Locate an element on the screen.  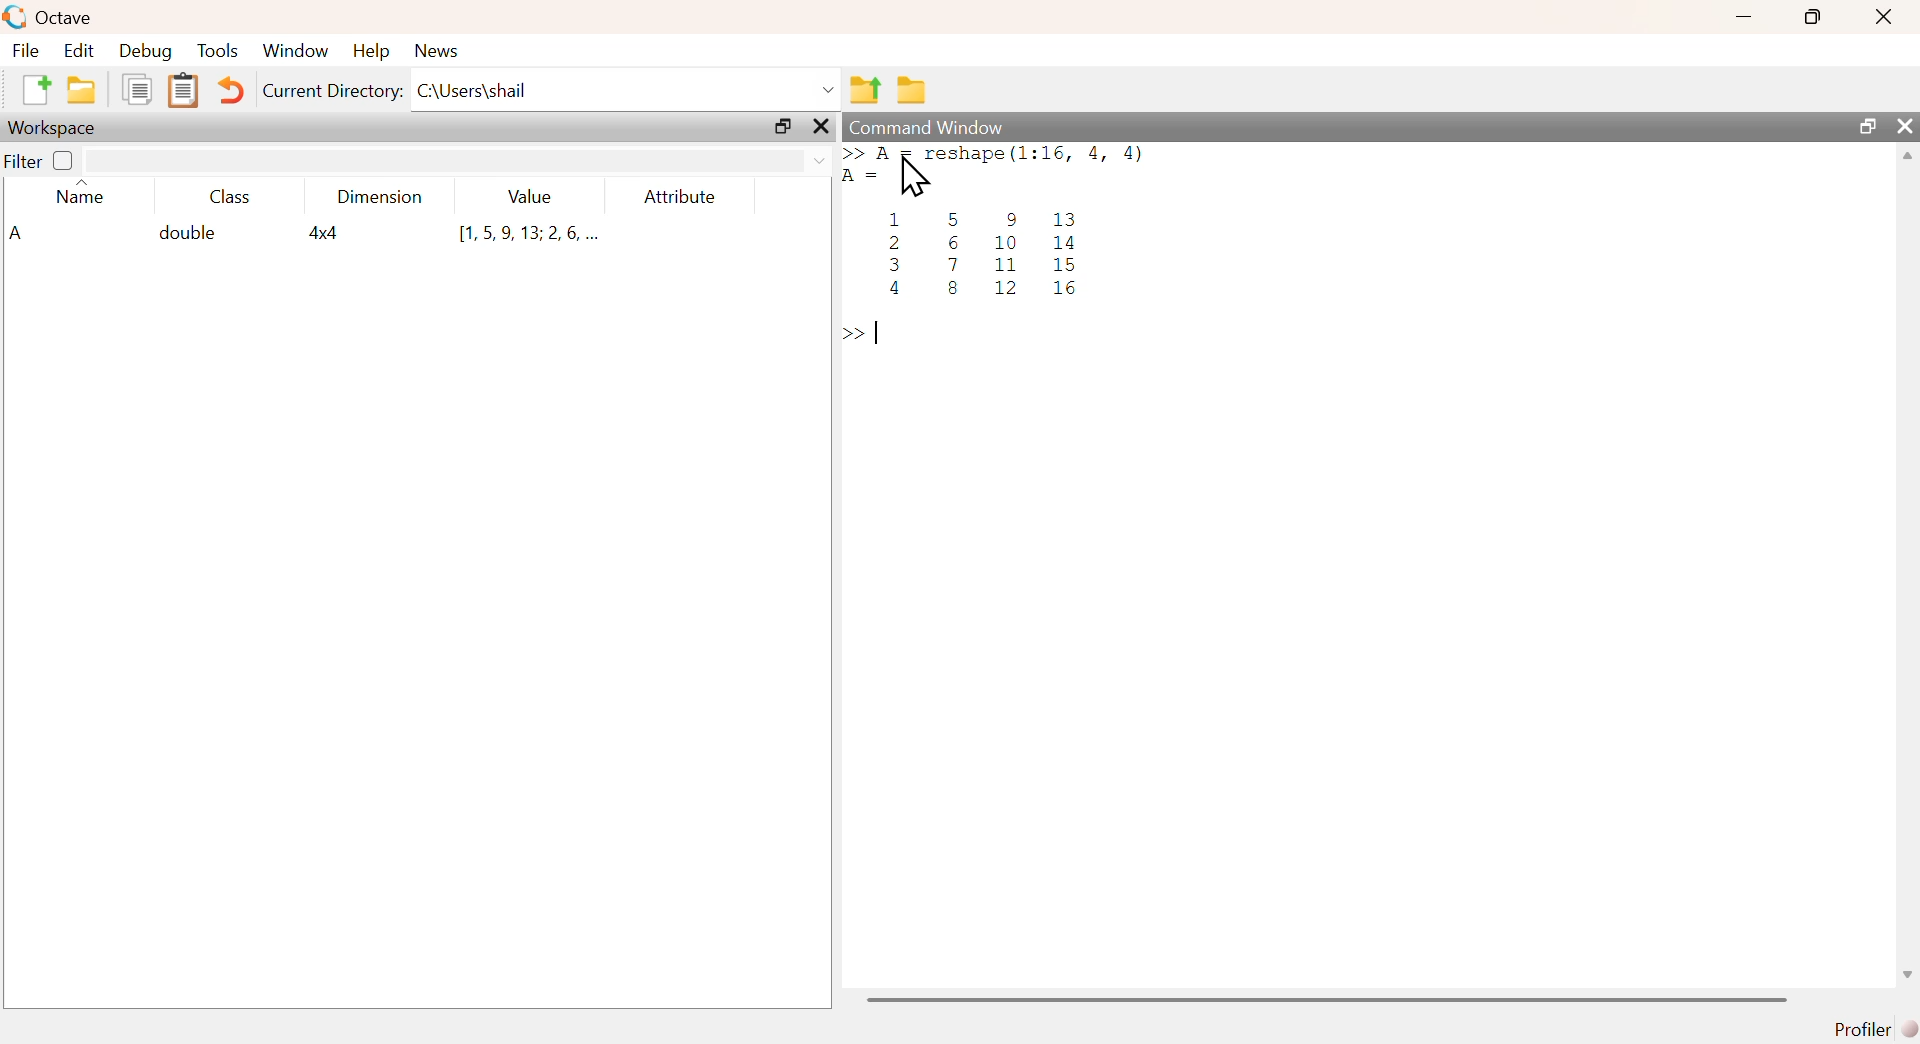
command window is located at coordinates (926, 124).